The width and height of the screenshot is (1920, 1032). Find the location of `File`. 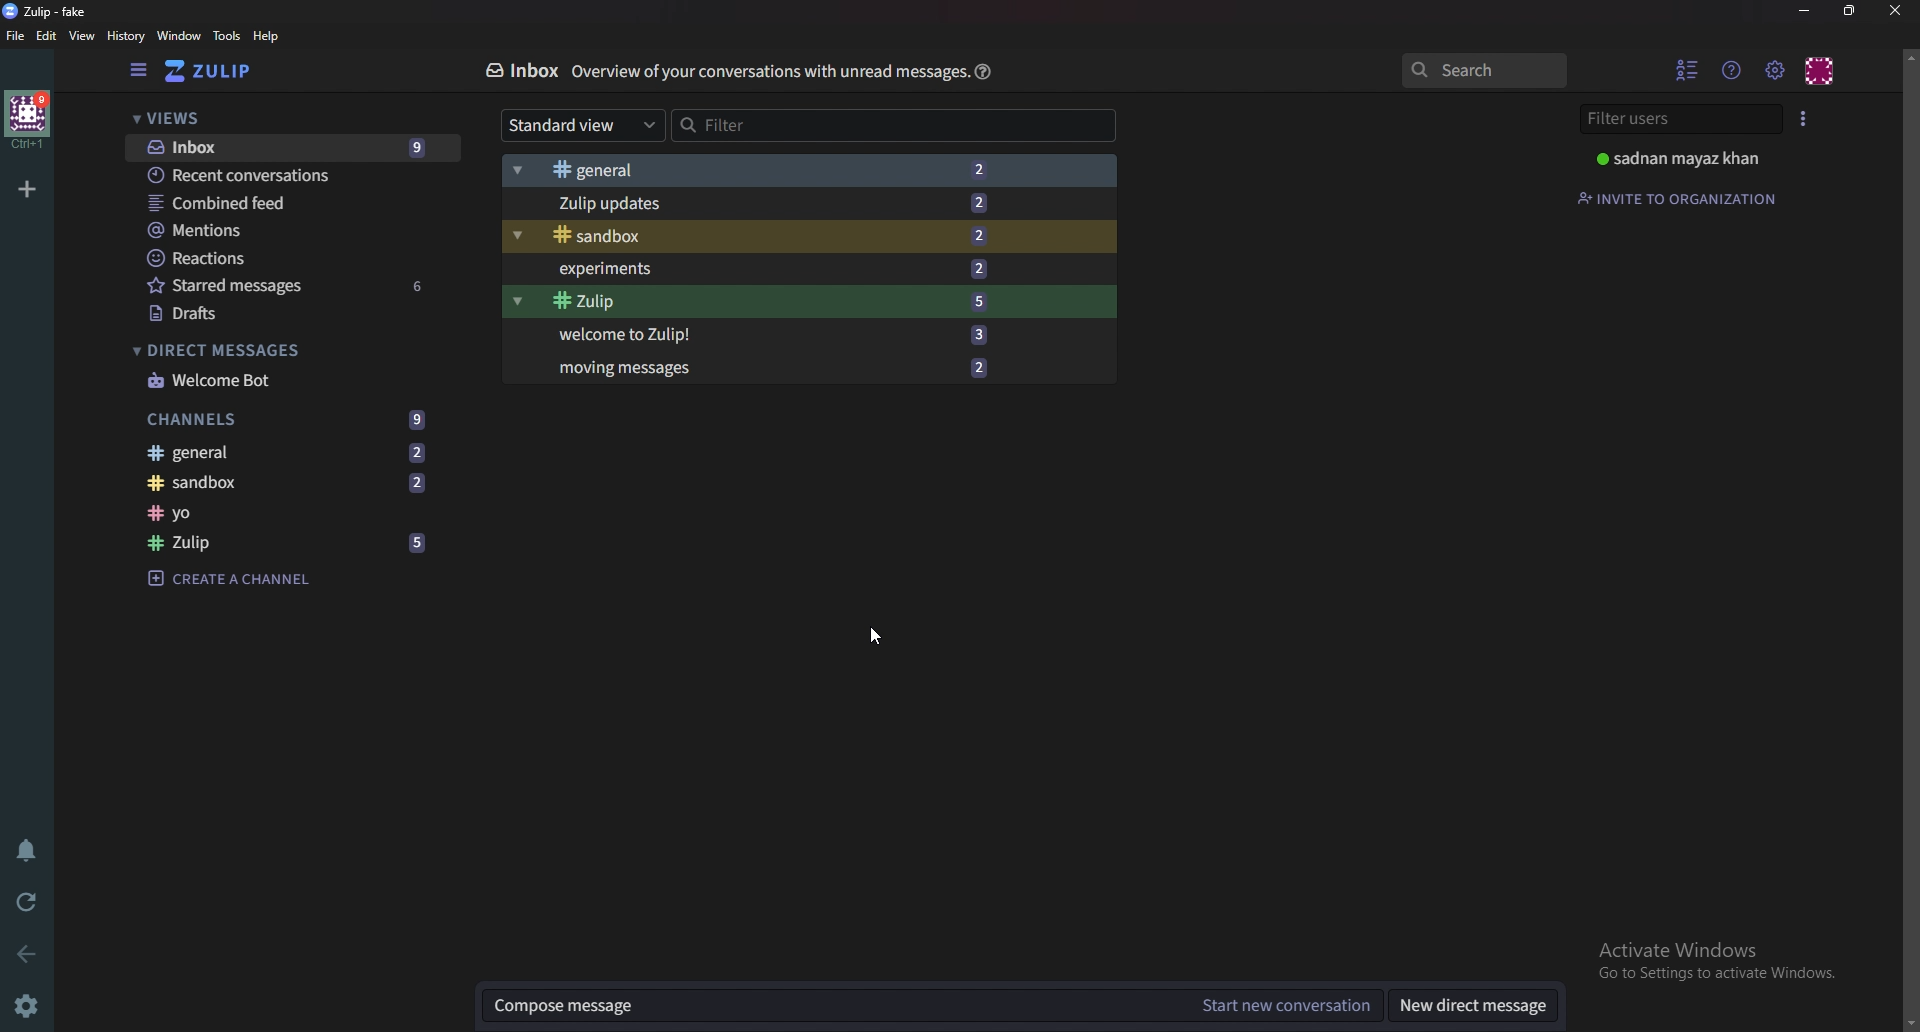

File is located at coordinates (16, 36).